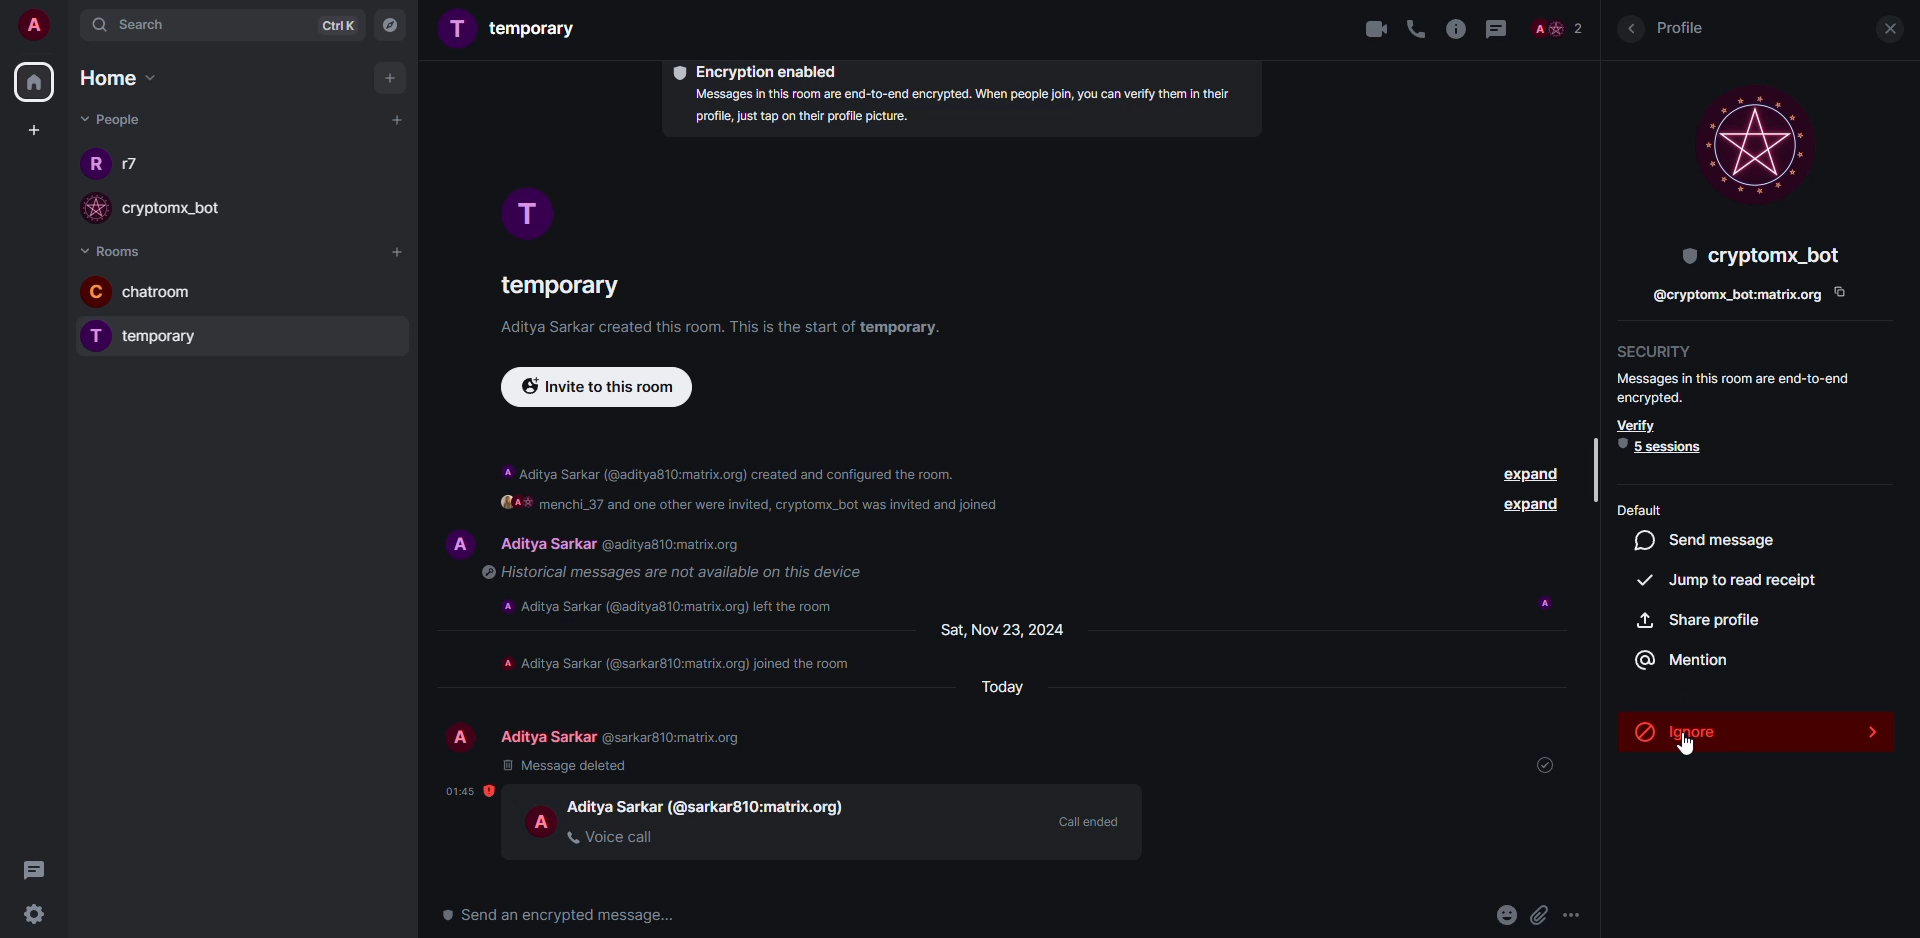  I want to click on video call, so click(1367, 28).